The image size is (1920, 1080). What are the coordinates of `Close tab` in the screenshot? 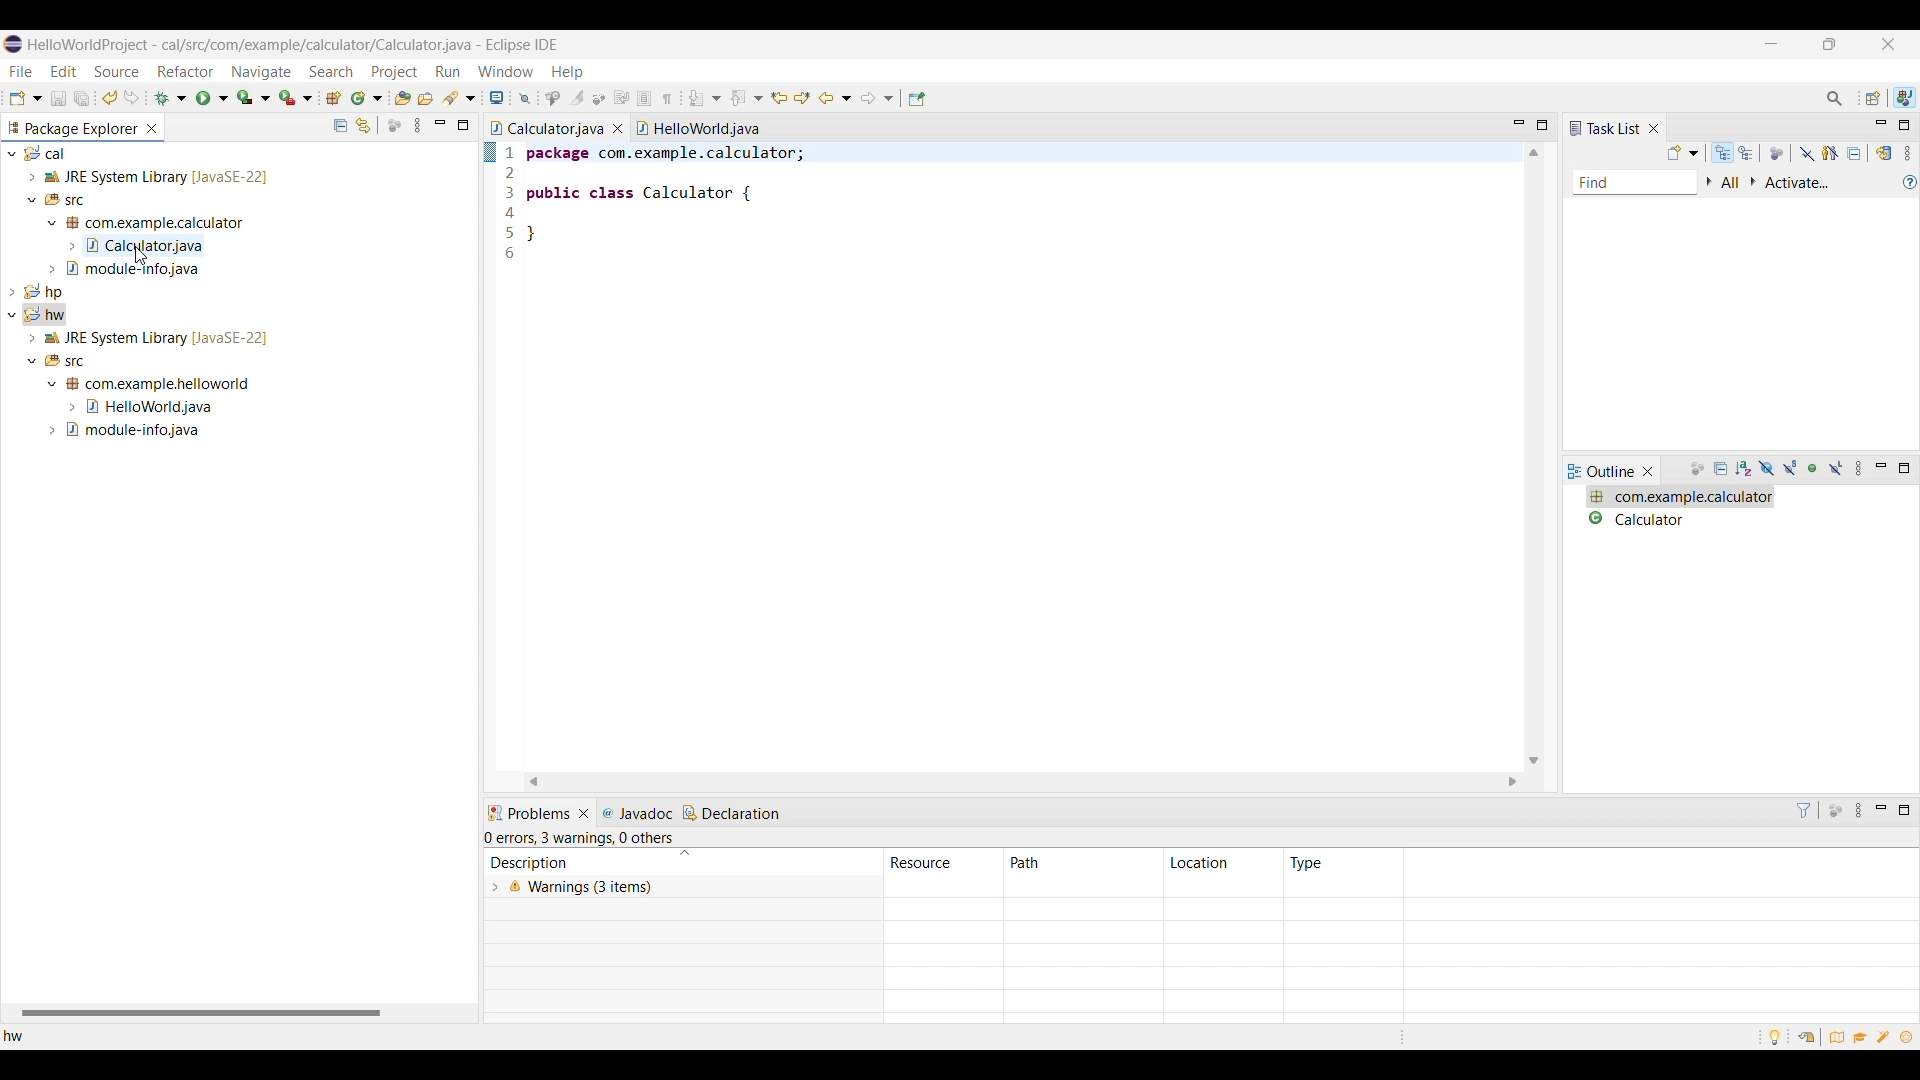 It's located at (152, 128).